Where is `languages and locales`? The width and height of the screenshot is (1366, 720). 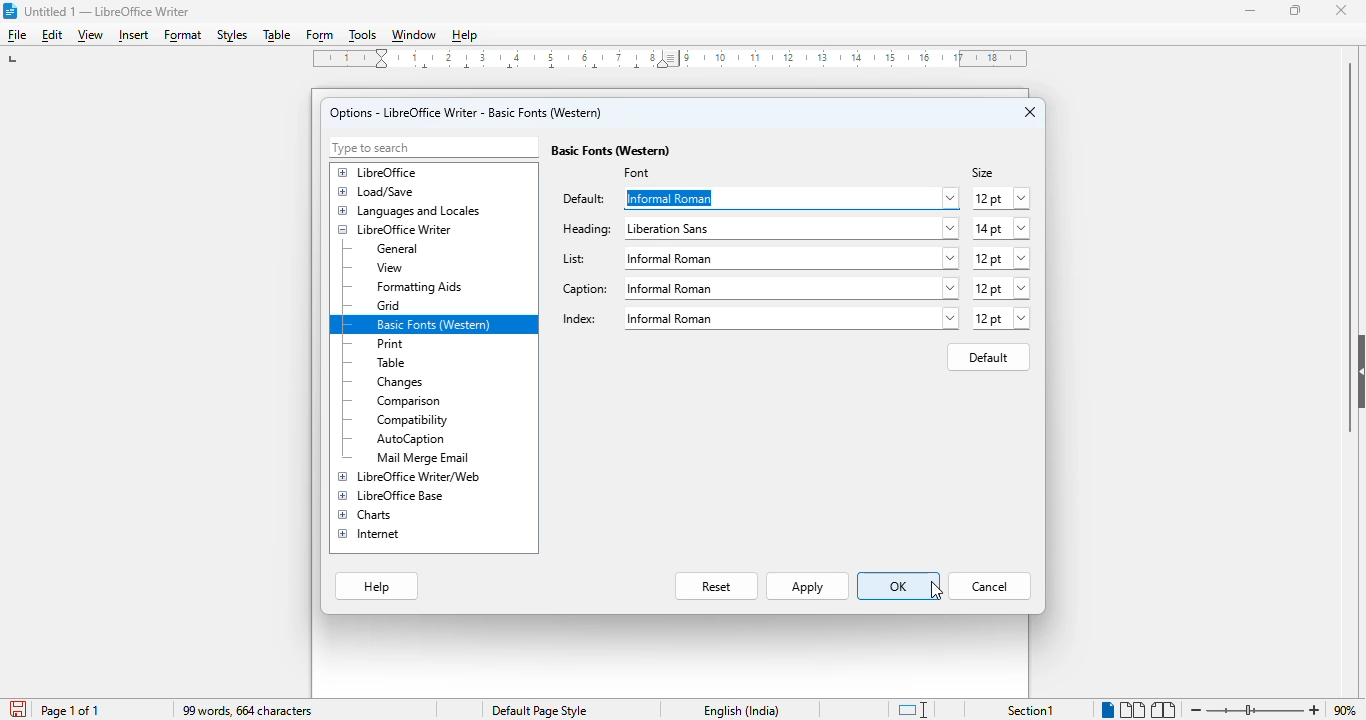 languages and locales is located at coordinates (410, 211).